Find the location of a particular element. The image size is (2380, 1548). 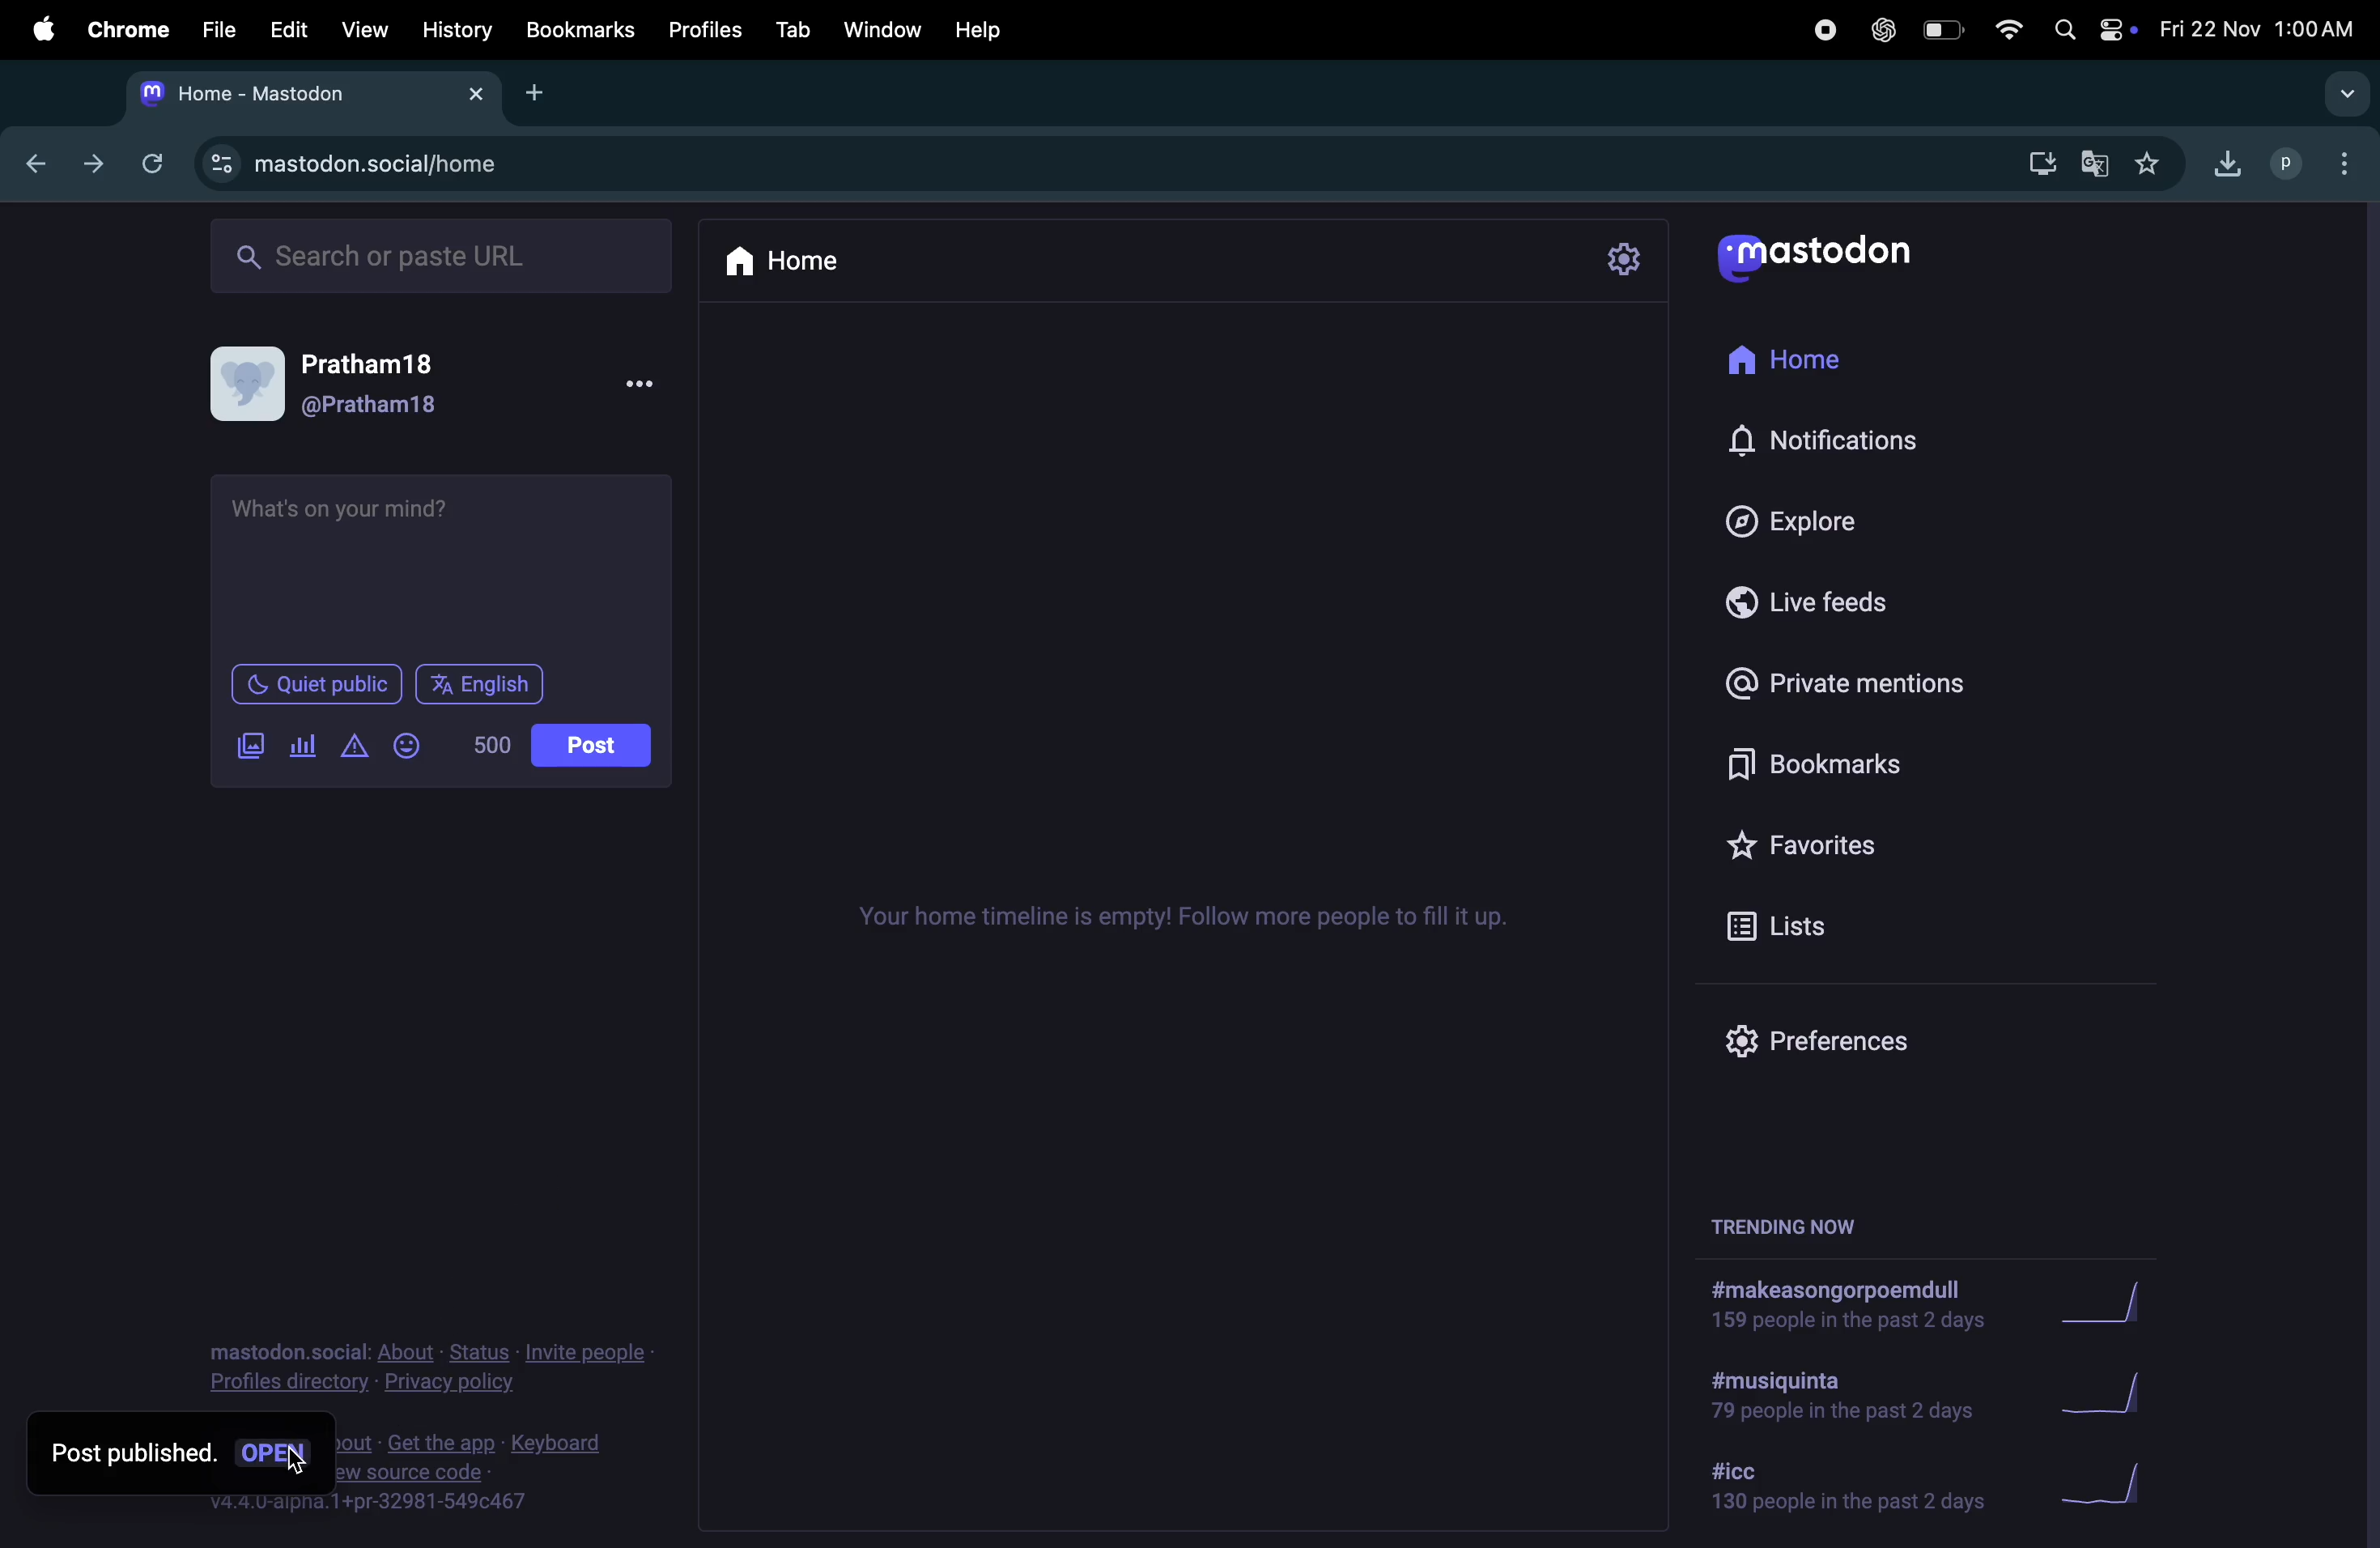

searchbox is located at coordinates (456, 258).